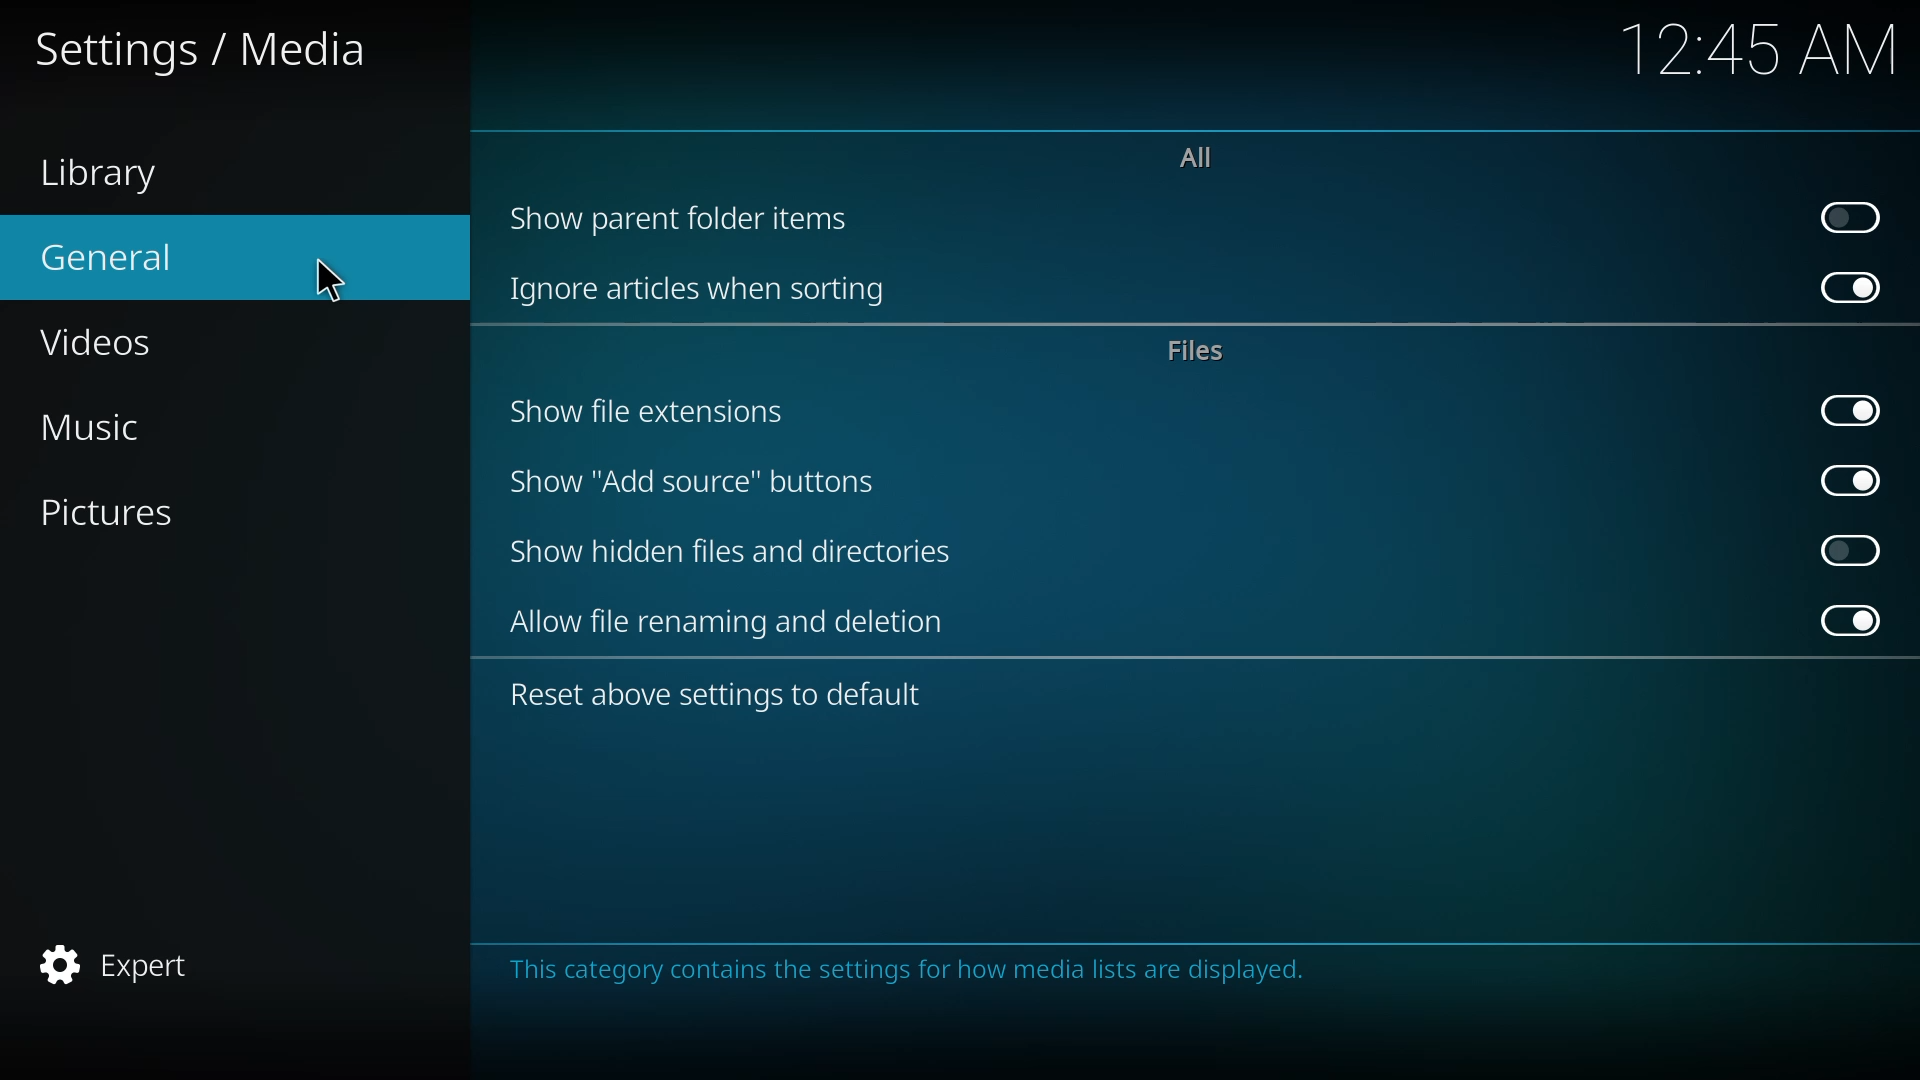 This screenshot has width=1920, height=1080. Describe the element at coordinates (1845, 479) in the screenshot. I see `enabled` at that location.